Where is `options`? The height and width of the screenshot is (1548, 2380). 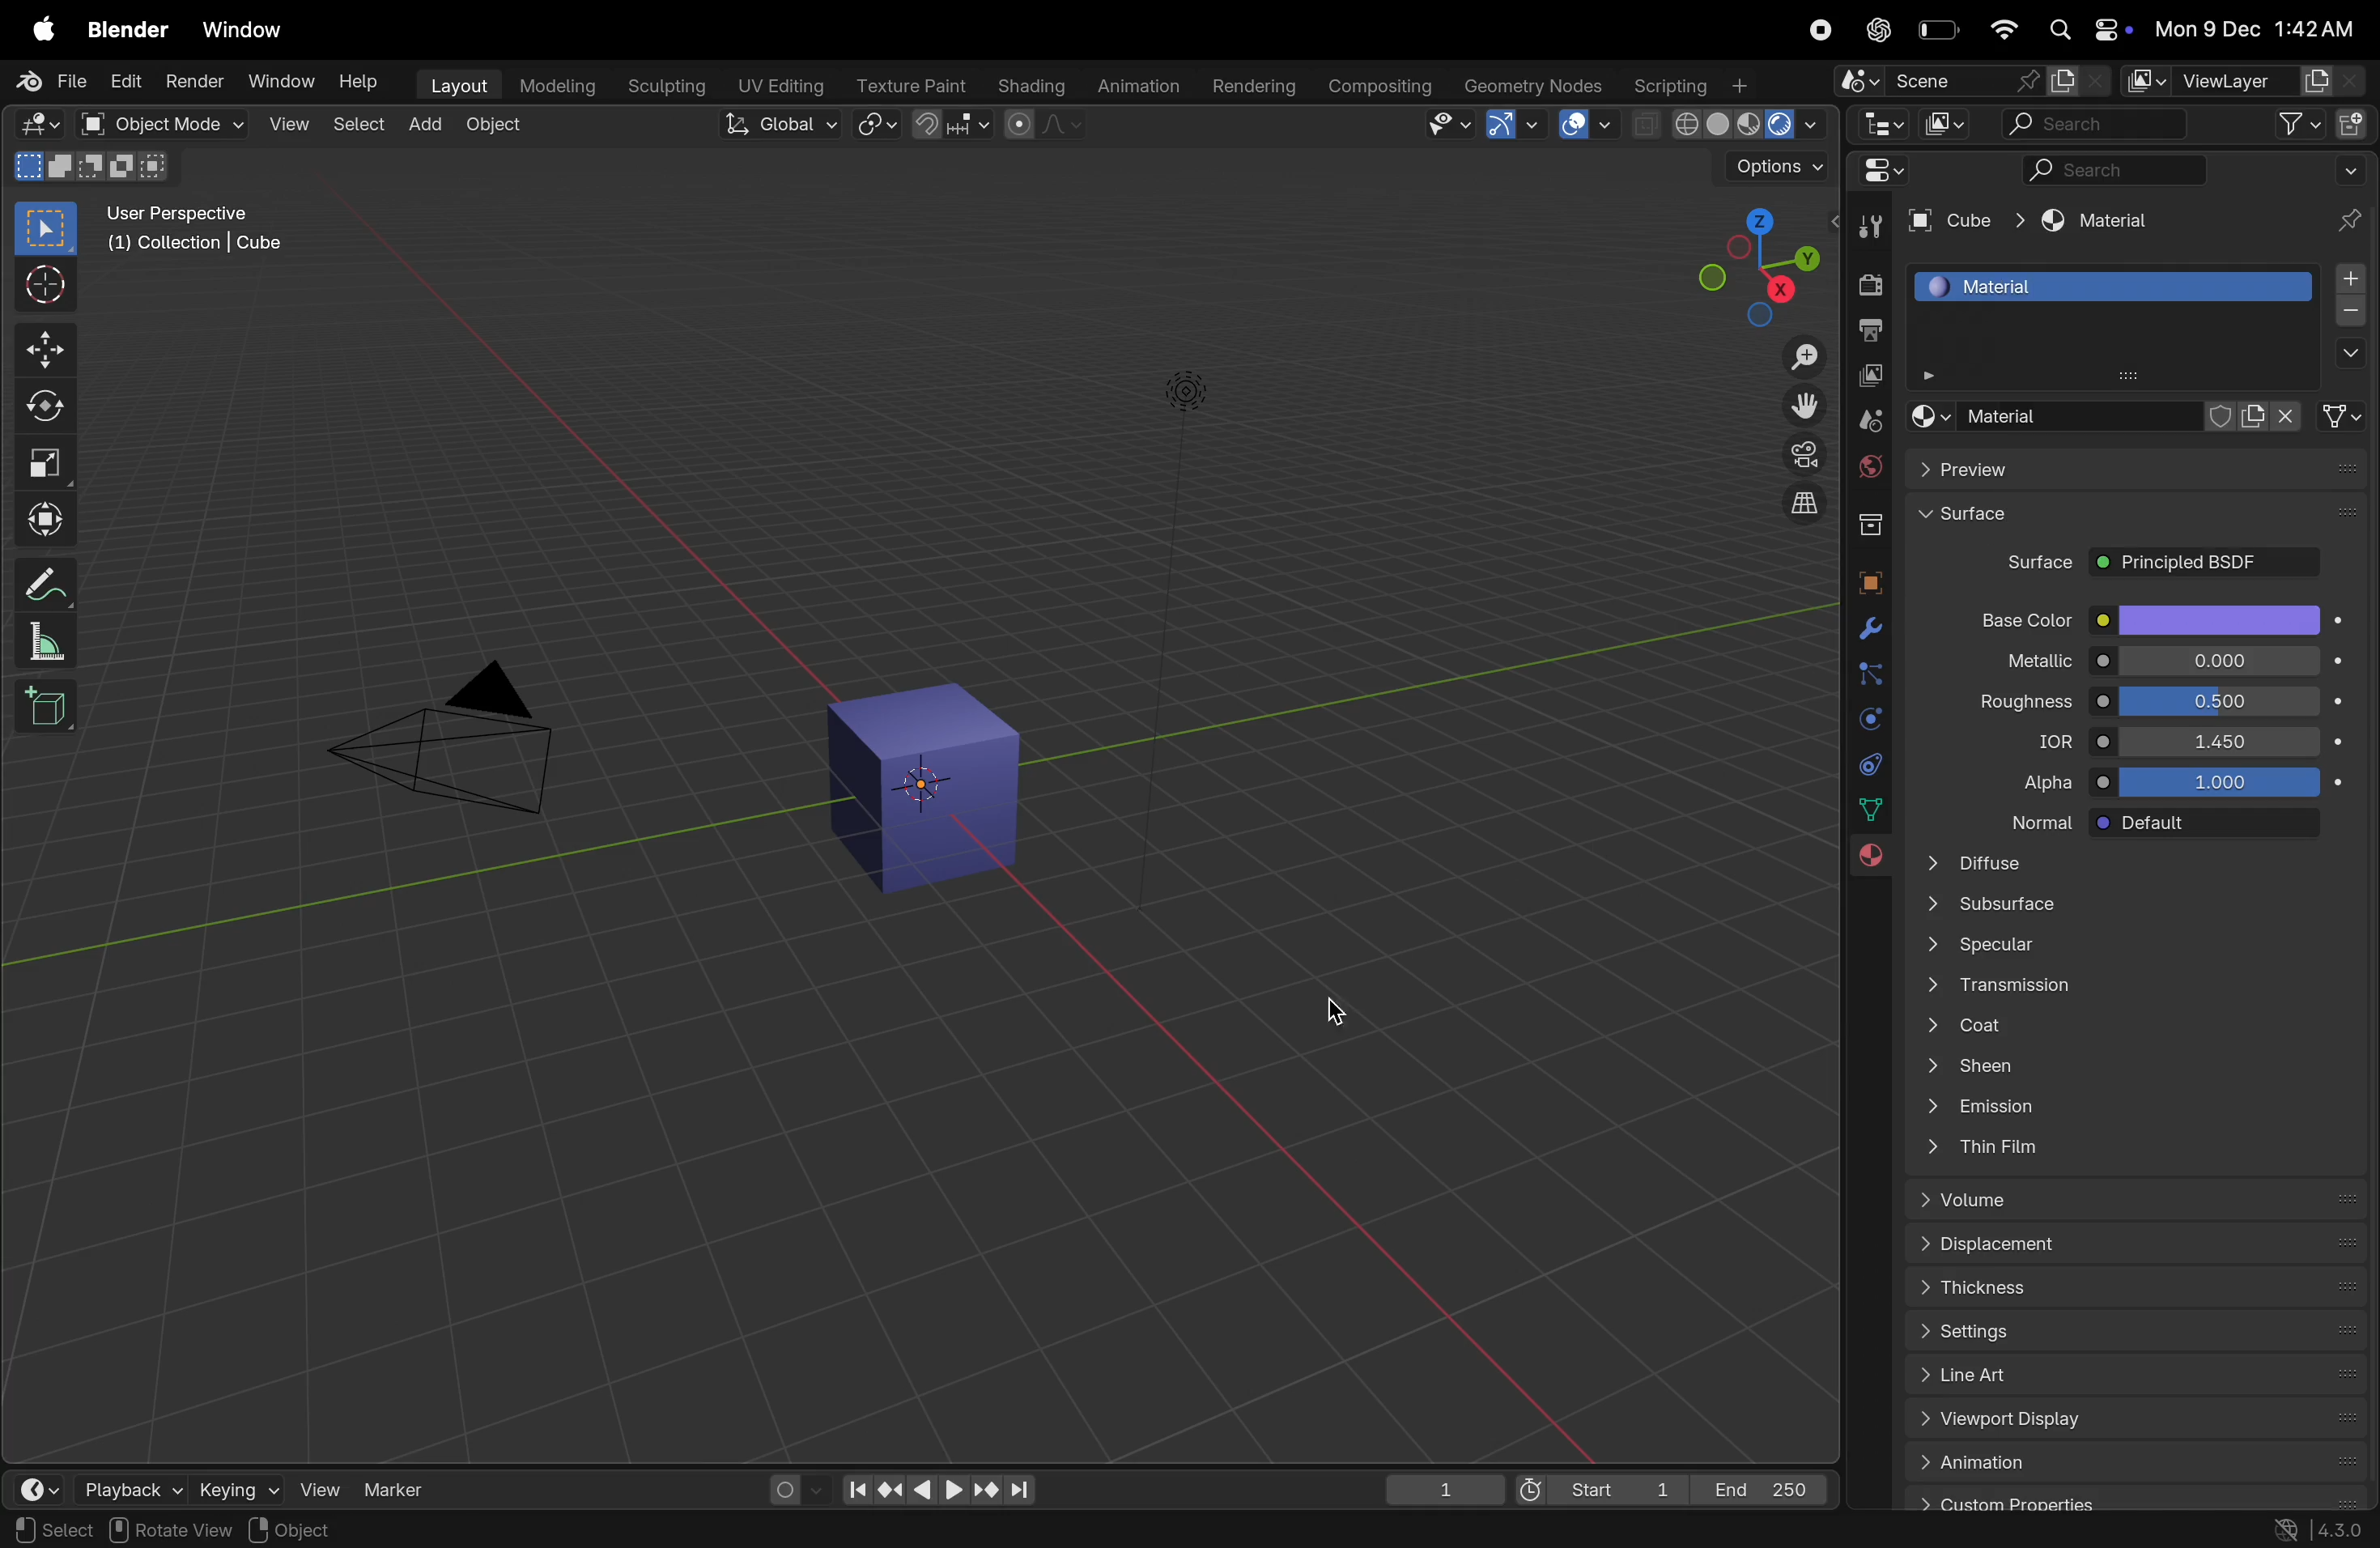 options is located at coordinates (2348, 355).